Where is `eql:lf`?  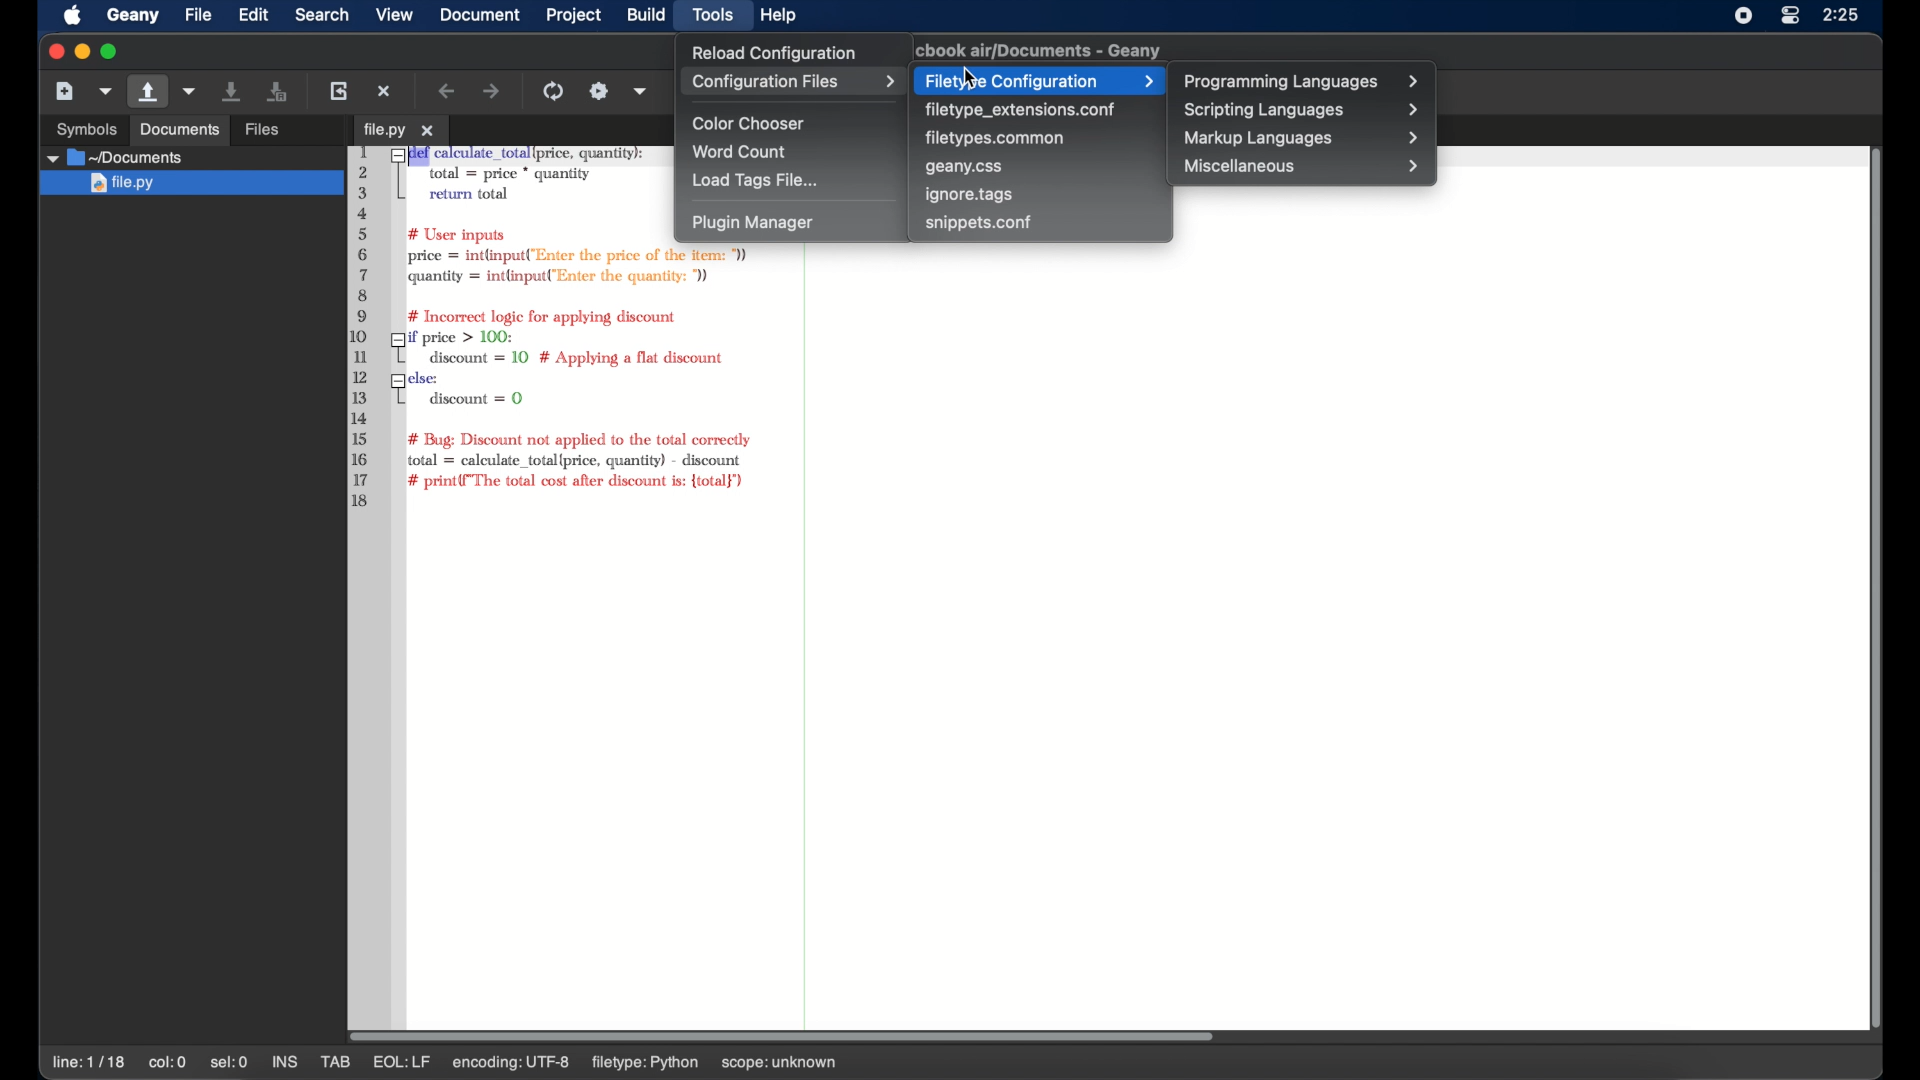 eql:lf is located at coordinates (462, 1062).